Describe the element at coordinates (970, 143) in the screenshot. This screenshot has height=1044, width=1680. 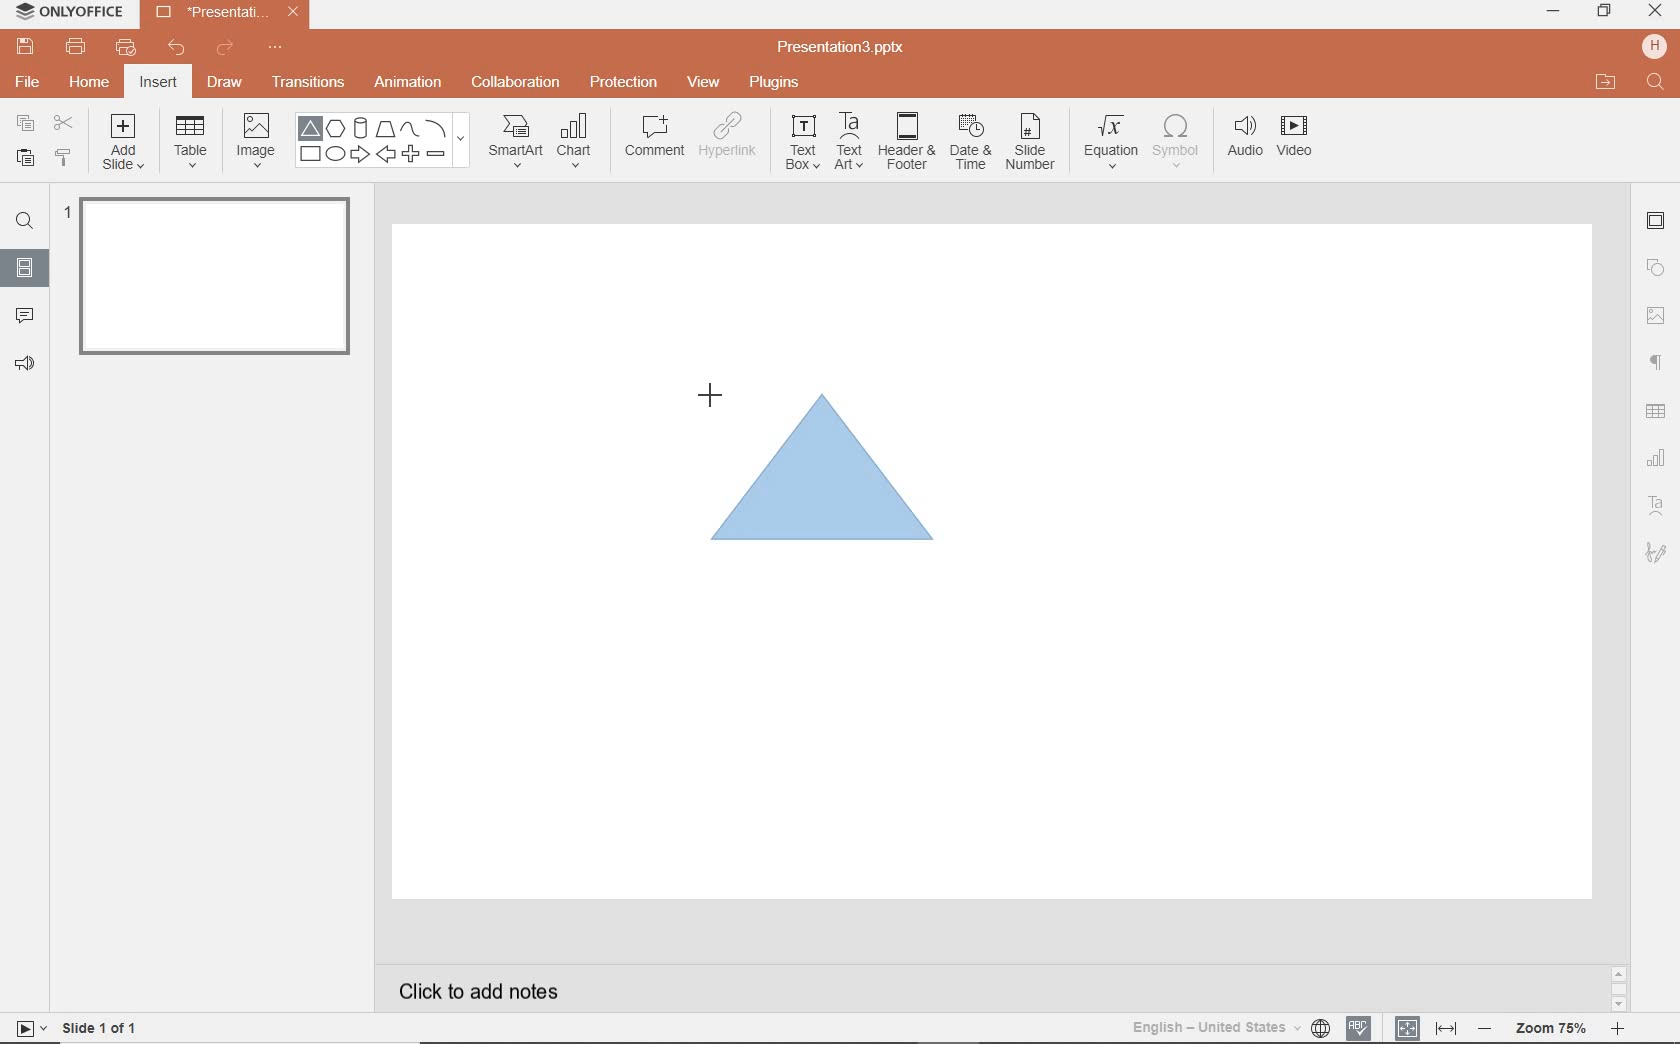
I see `DATE & TIME` at that location.